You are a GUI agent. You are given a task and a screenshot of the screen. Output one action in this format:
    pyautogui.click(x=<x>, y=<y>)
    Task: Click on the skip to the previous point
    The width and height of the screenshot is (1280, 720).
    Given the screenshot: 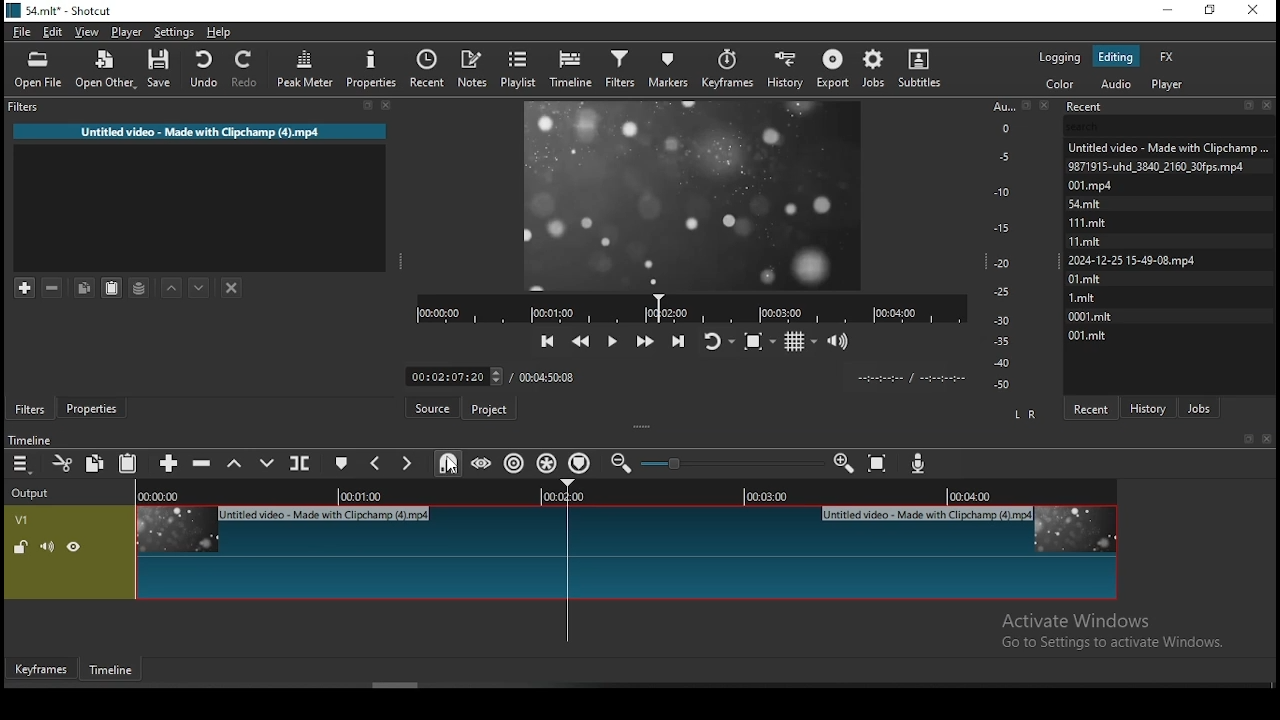 What is the action you would take?
    pyautogui.click(x=544, y=340)
    